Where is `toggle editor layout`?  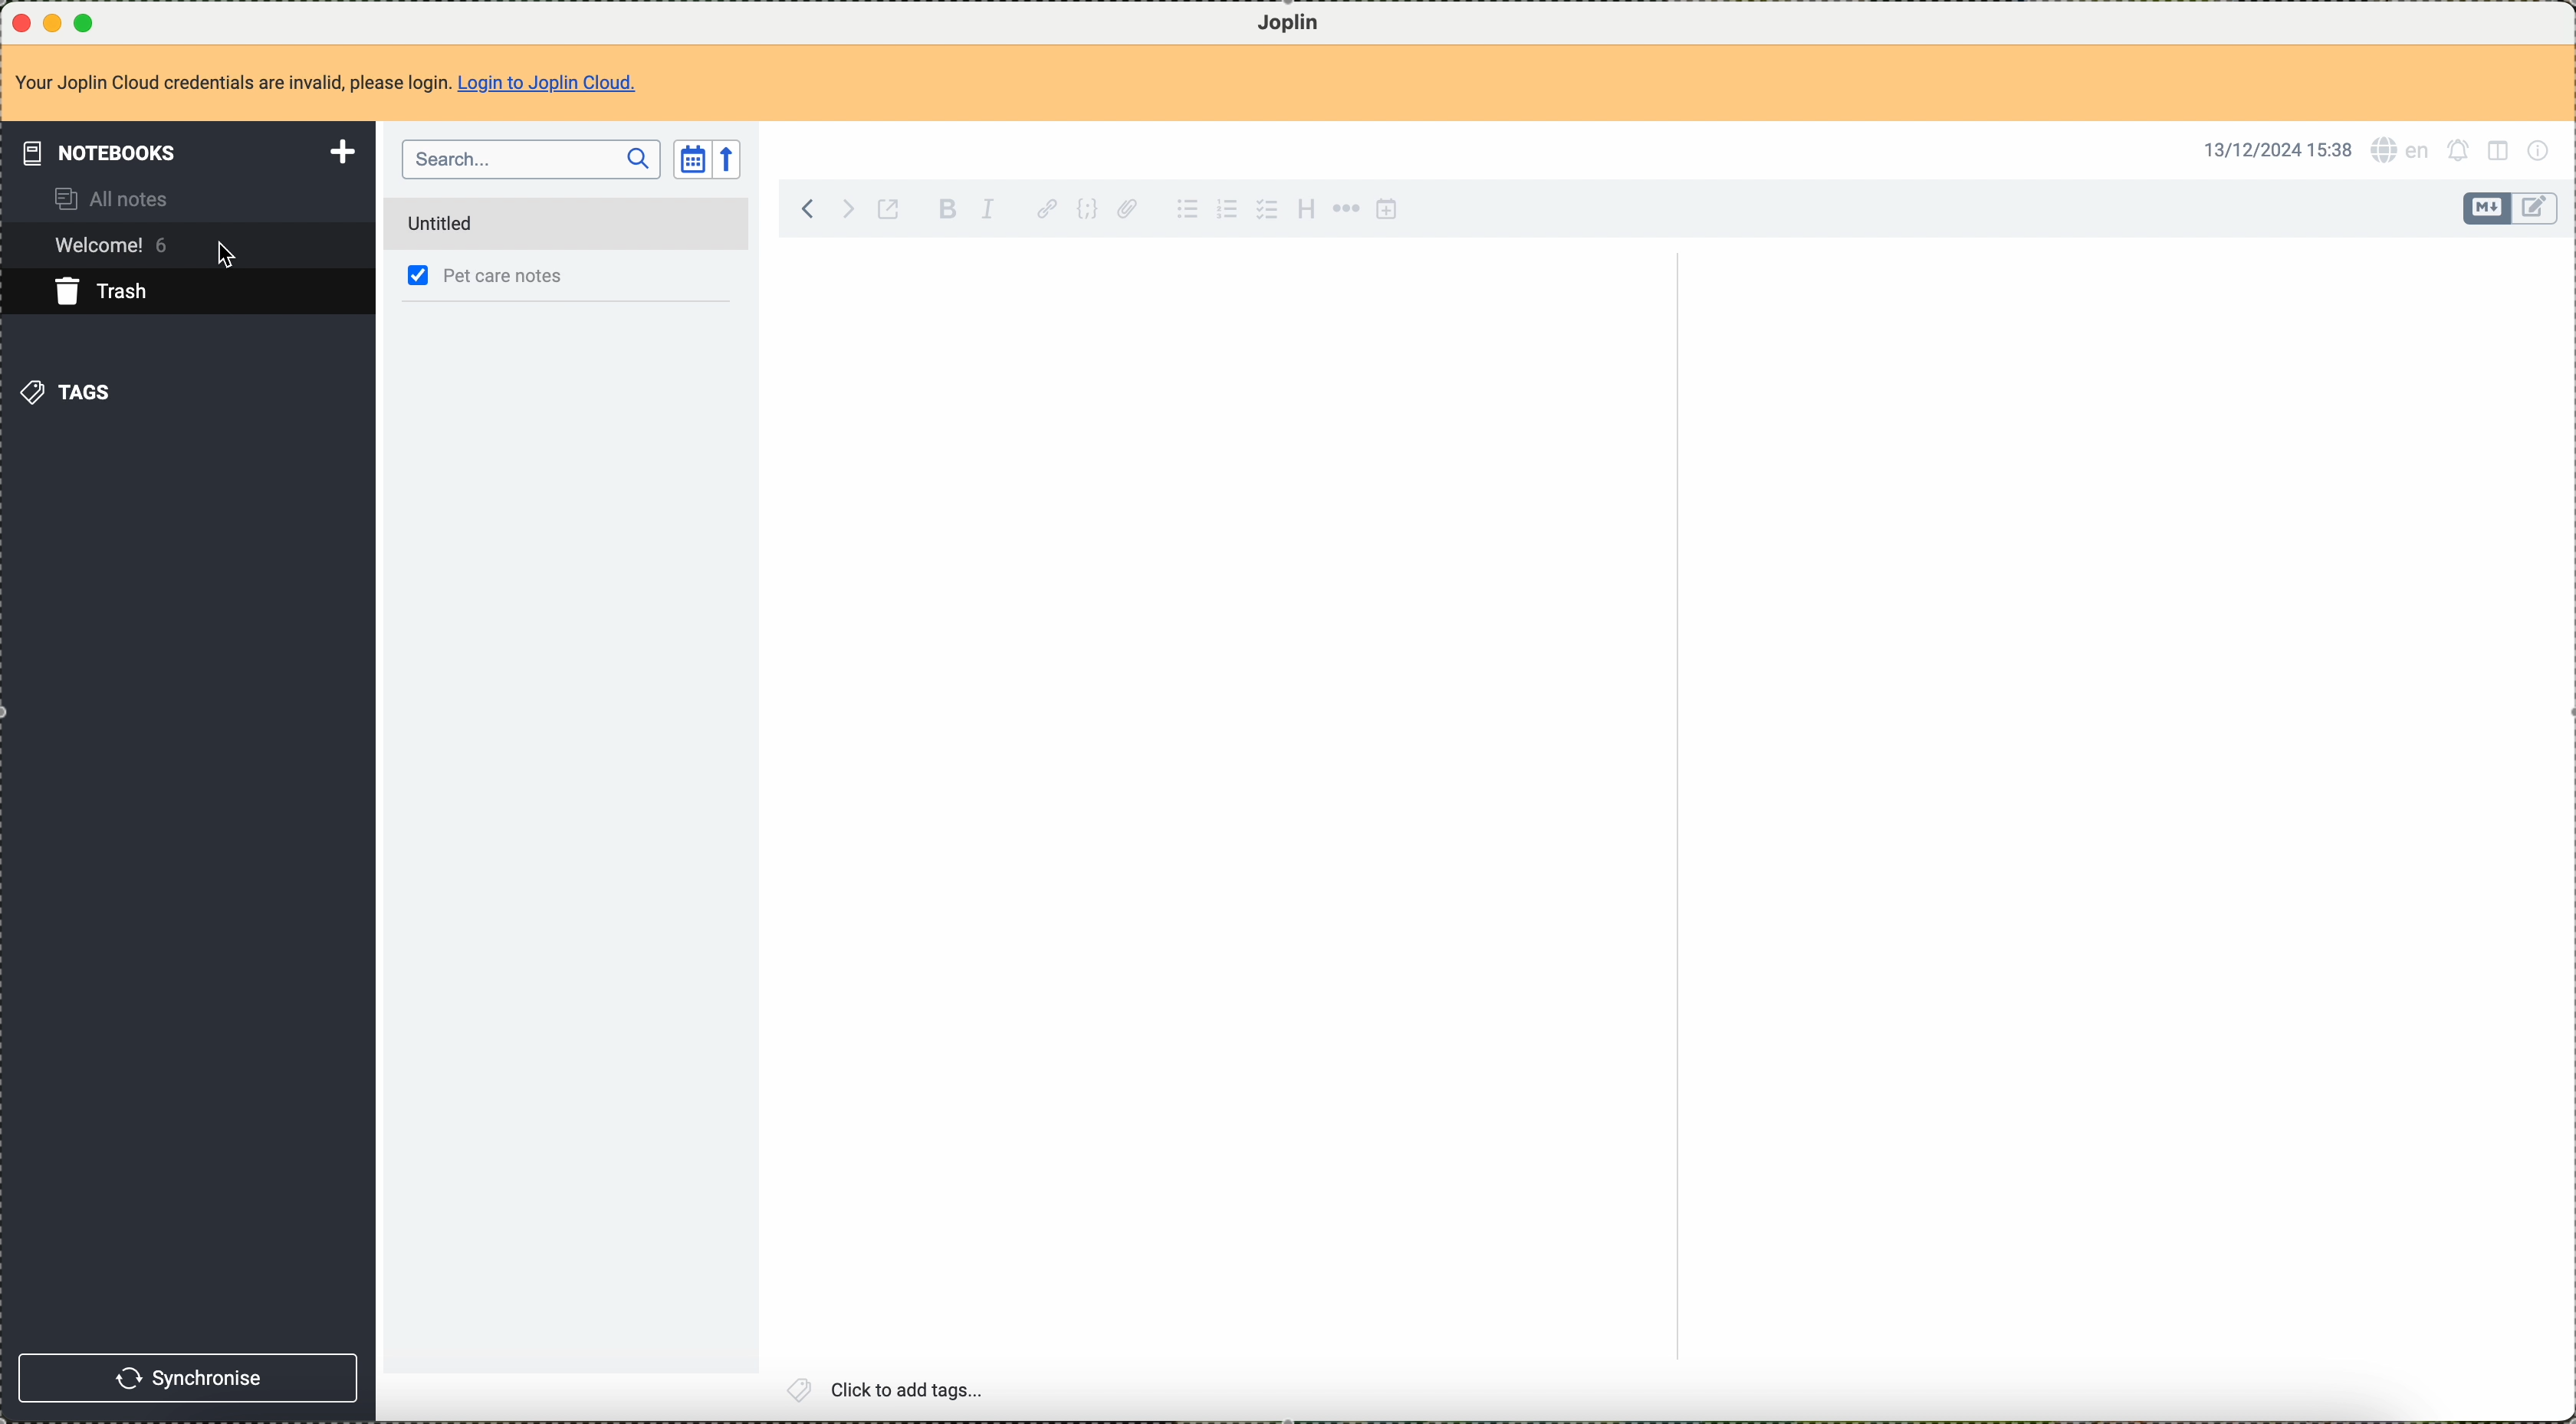
toggle editor layout is located at coordinates (2503, 152).